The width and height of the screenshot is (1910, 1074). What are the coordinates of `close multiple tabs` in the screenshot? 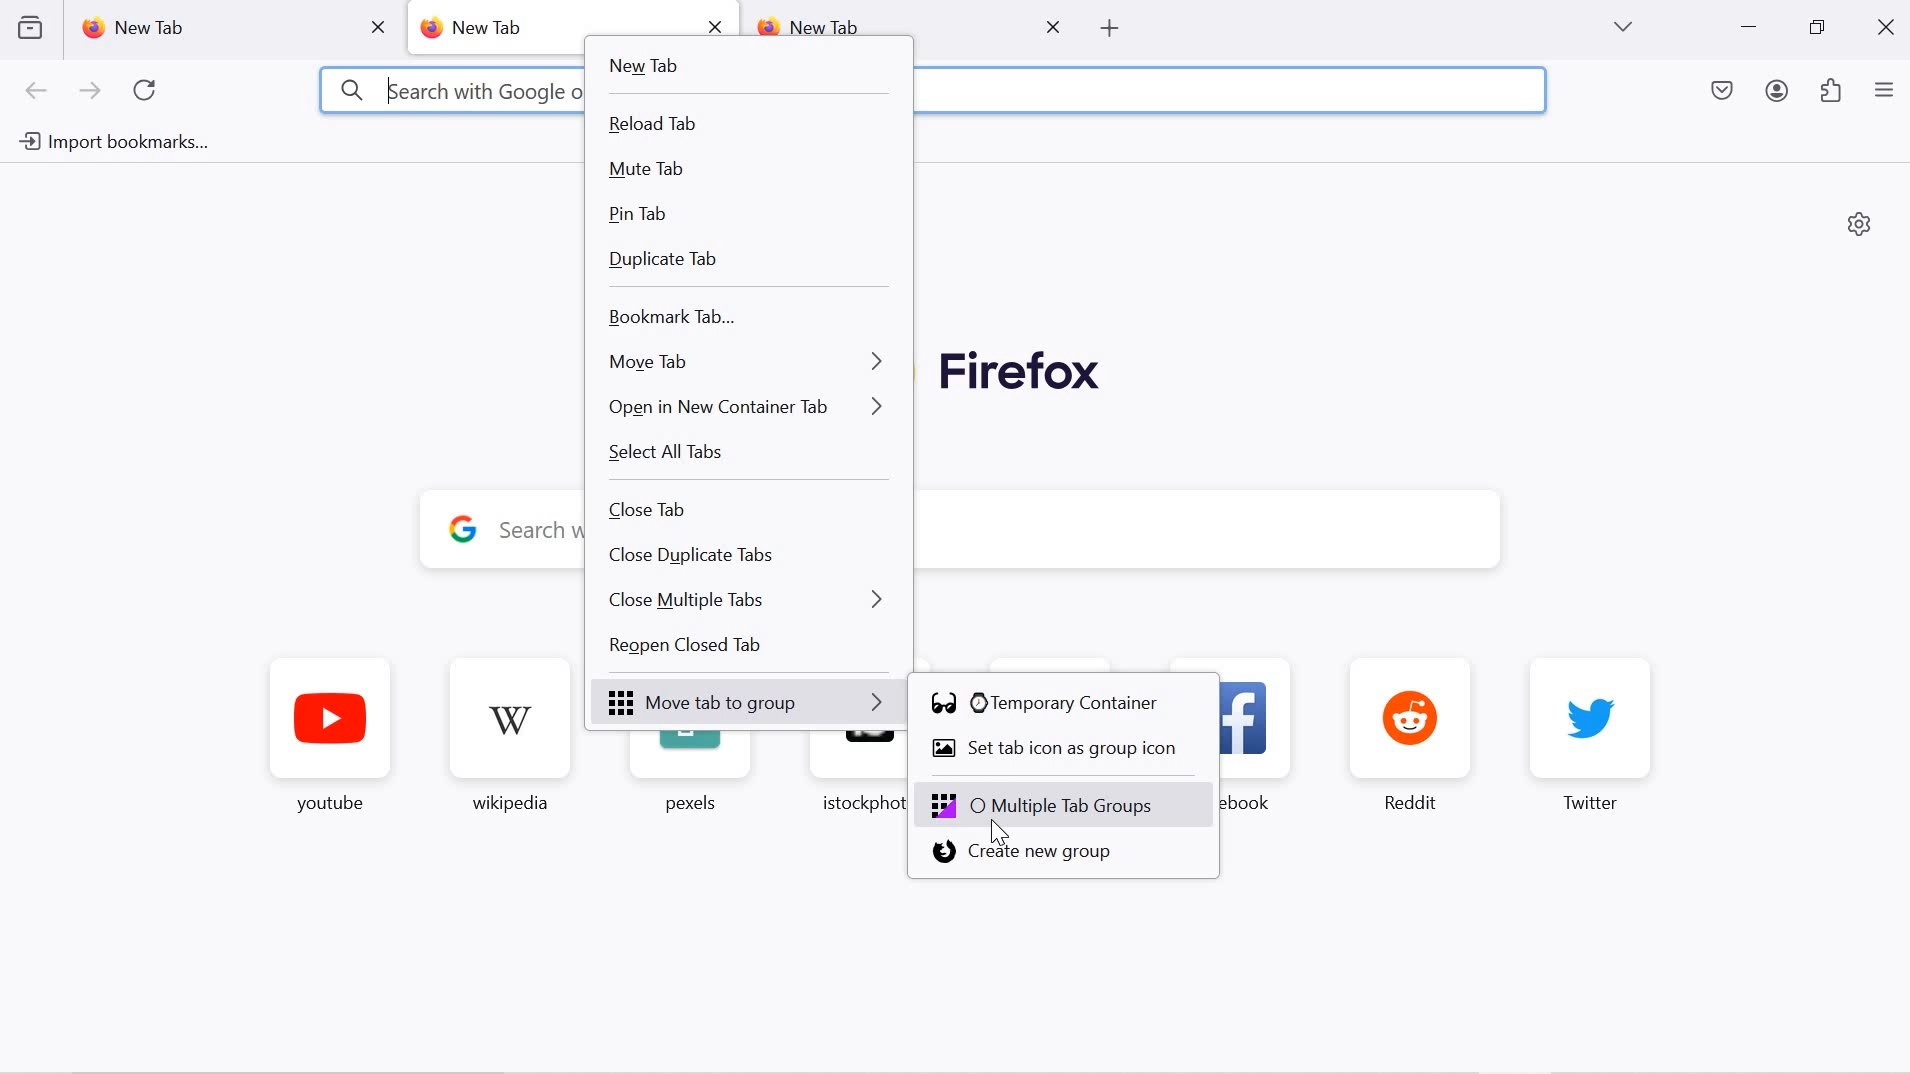 It's located at (752, 604).